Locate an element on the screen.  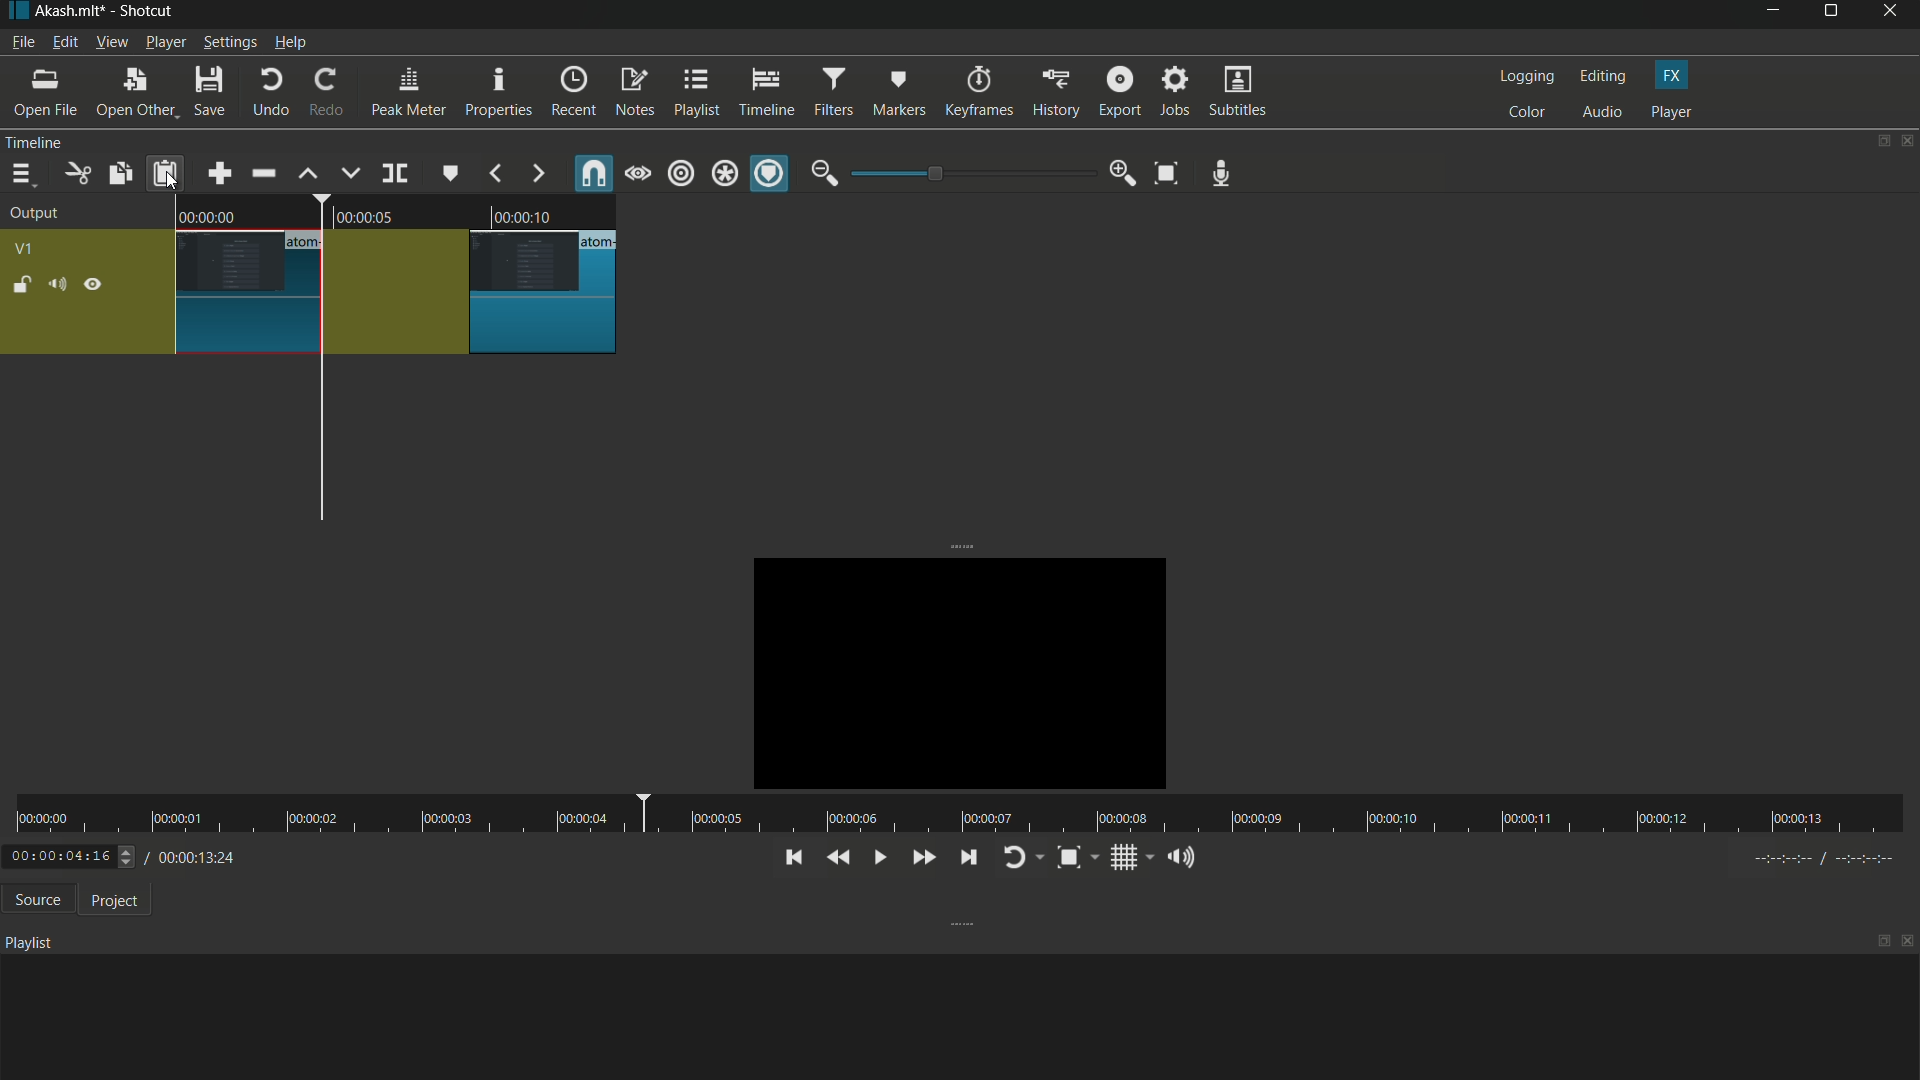
project is located at coordinates (110, 899).